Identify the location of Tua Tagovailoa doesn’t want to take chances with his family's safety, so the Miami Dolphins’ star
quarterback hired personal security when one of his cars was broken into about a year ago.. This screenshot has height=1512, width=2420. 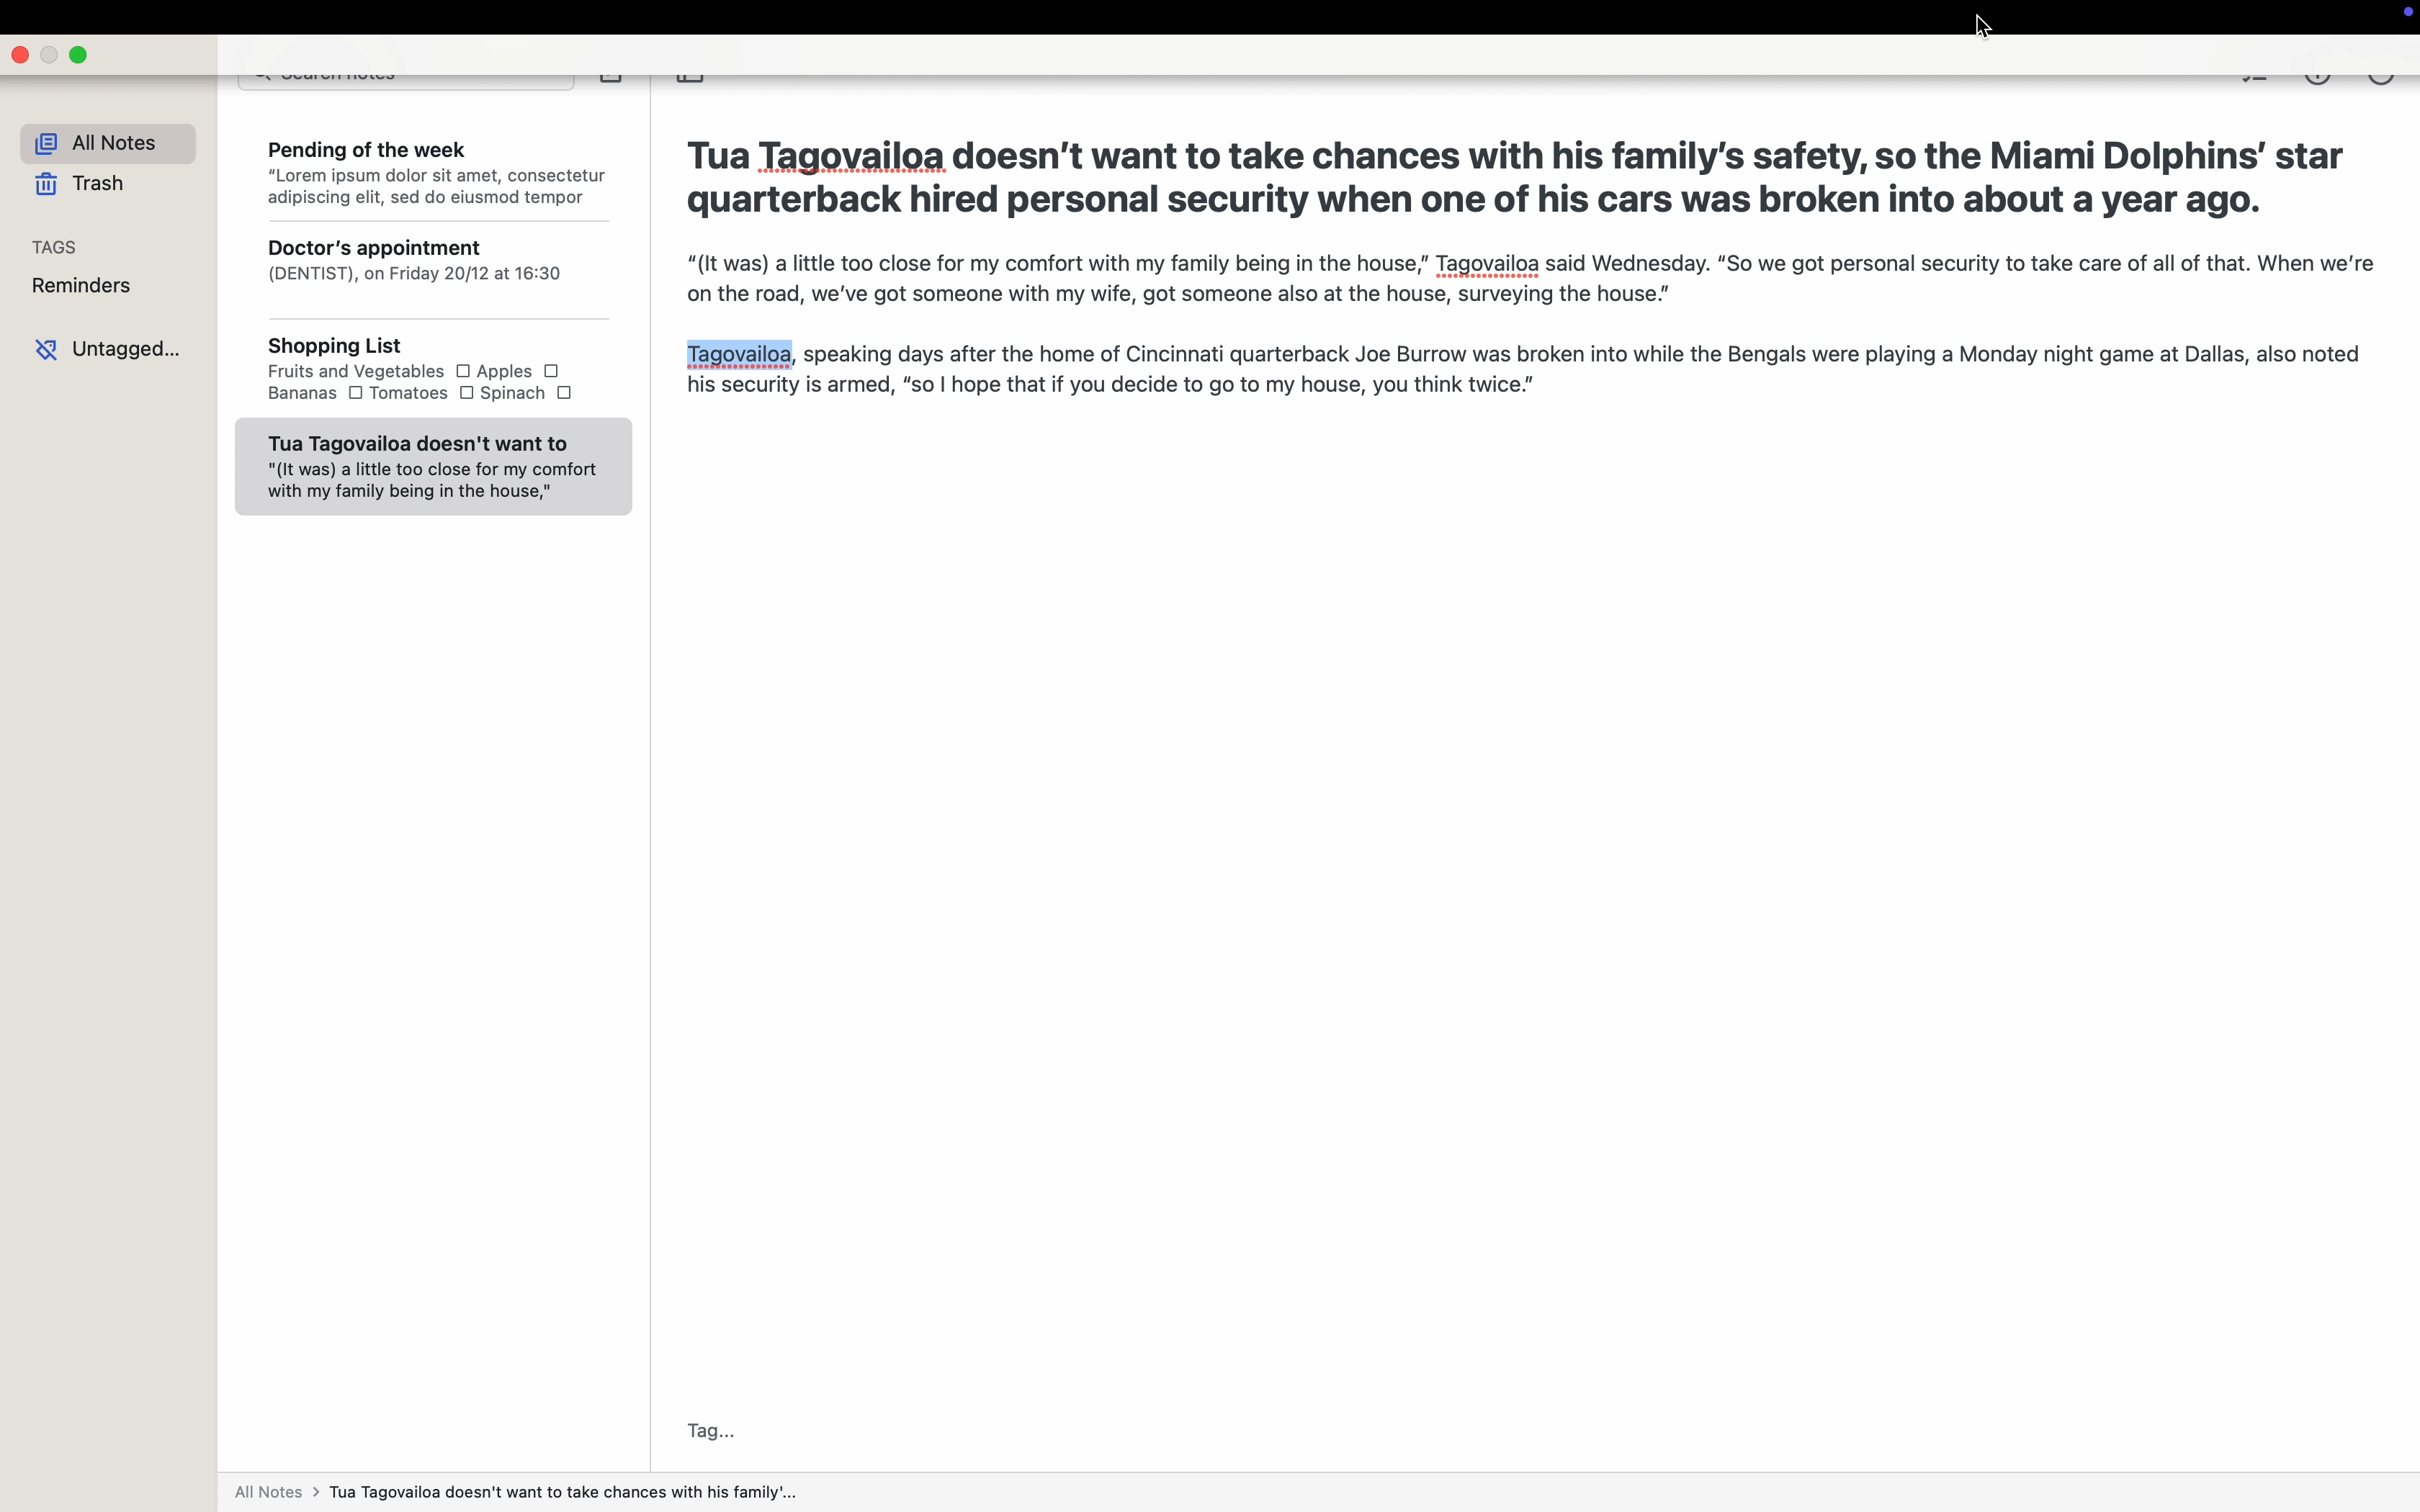
(1520, 174).